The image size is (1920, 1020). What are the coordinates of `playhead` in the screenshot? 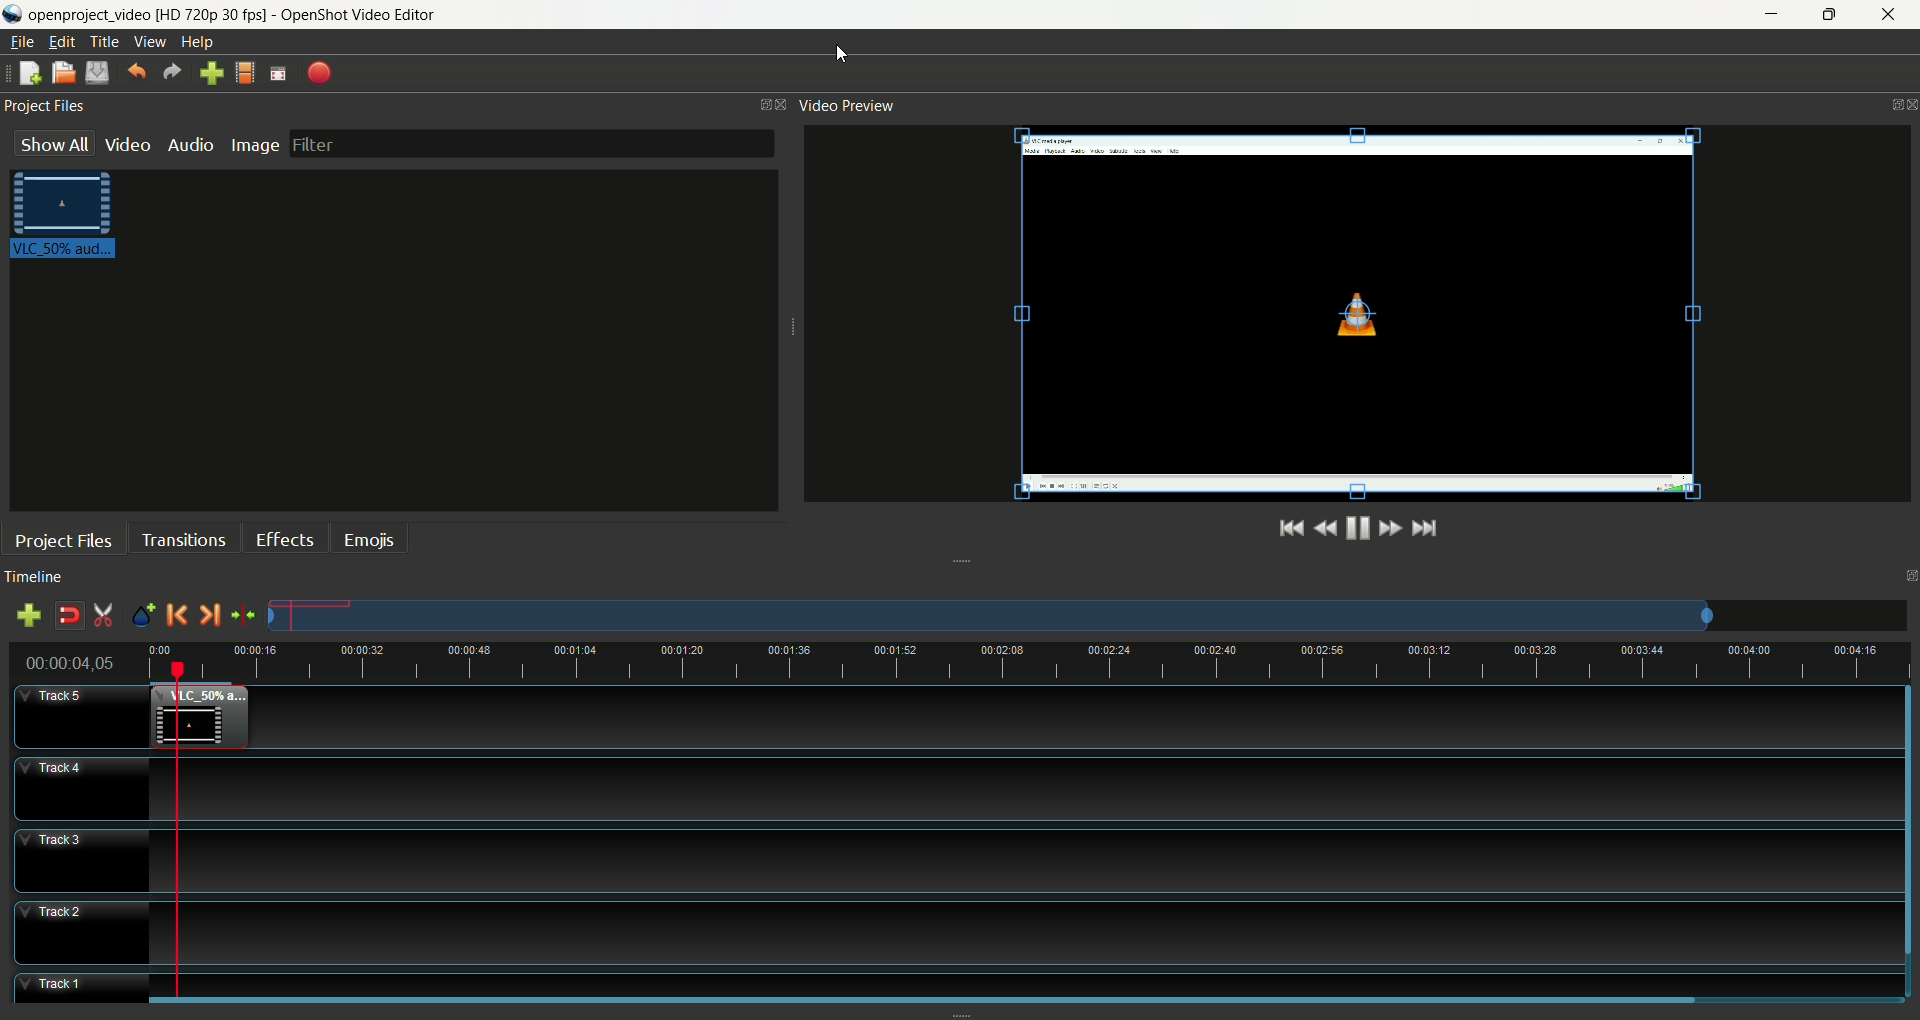 It's located at (175, 825).